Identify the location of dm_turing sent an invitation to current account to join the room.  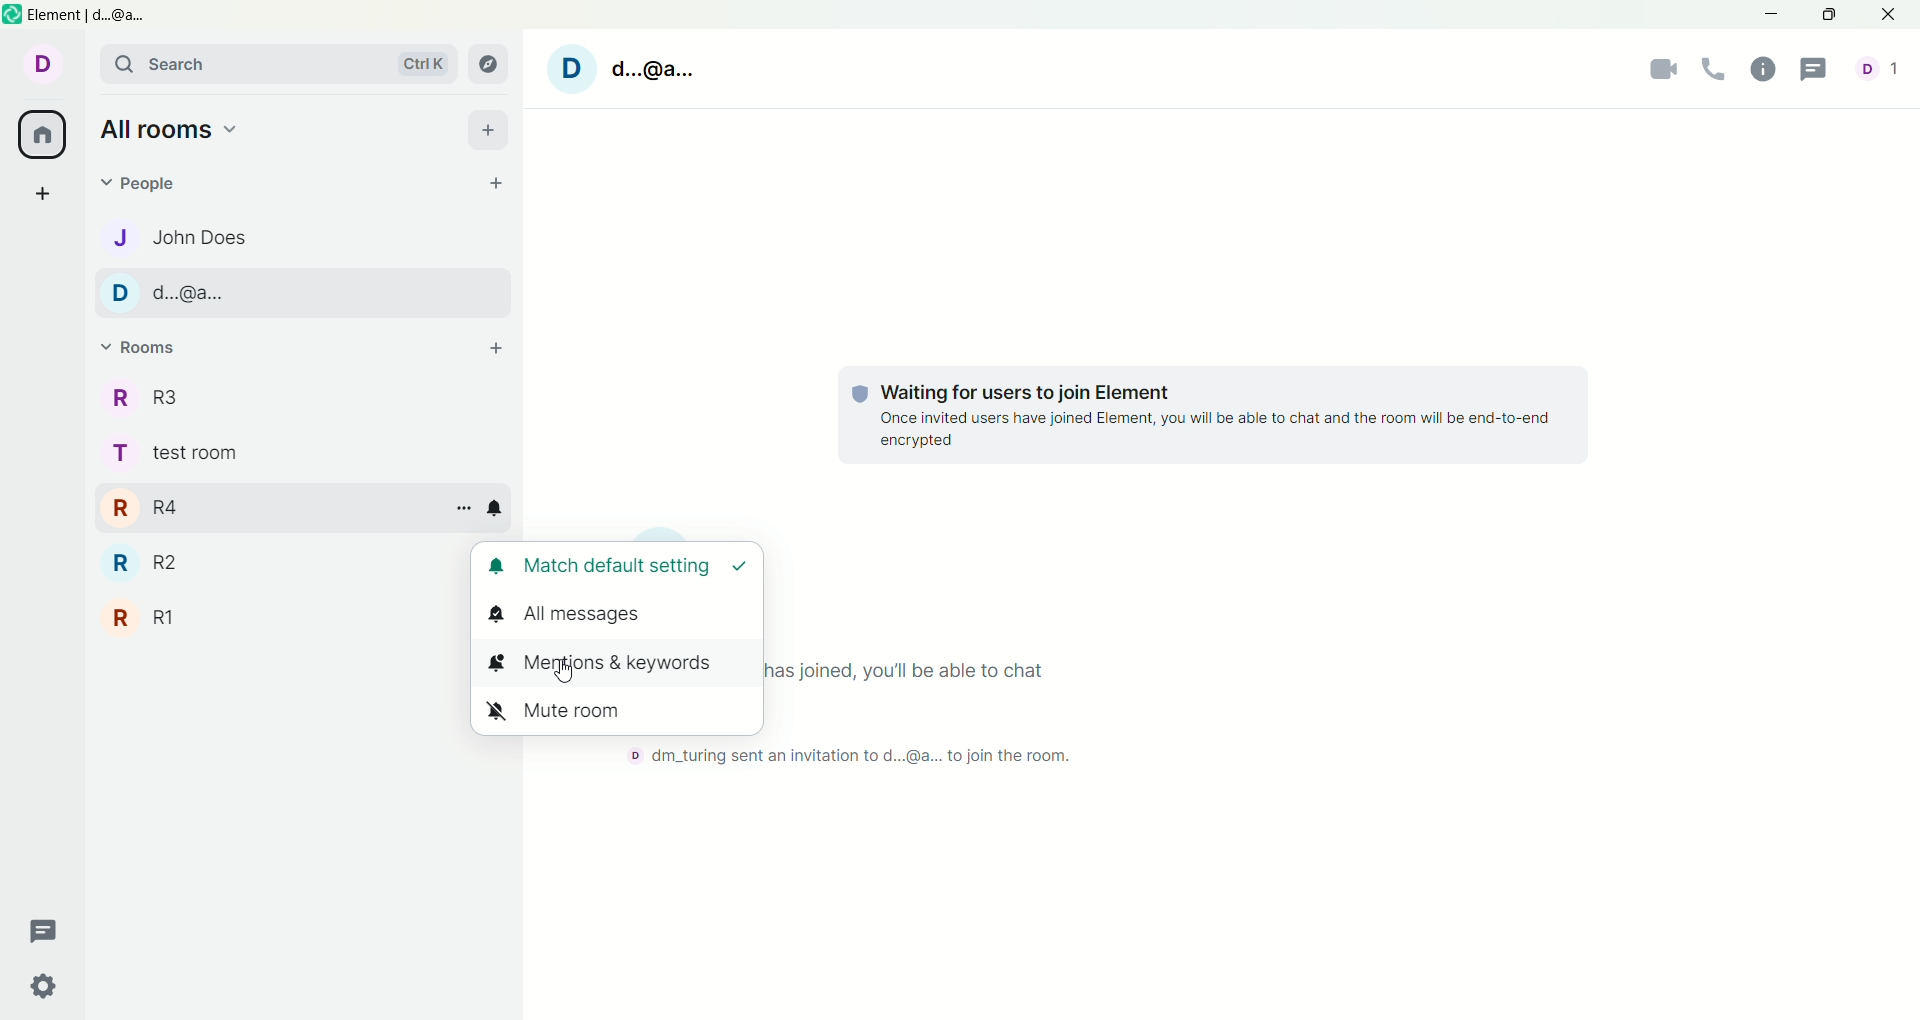
(847, 756).